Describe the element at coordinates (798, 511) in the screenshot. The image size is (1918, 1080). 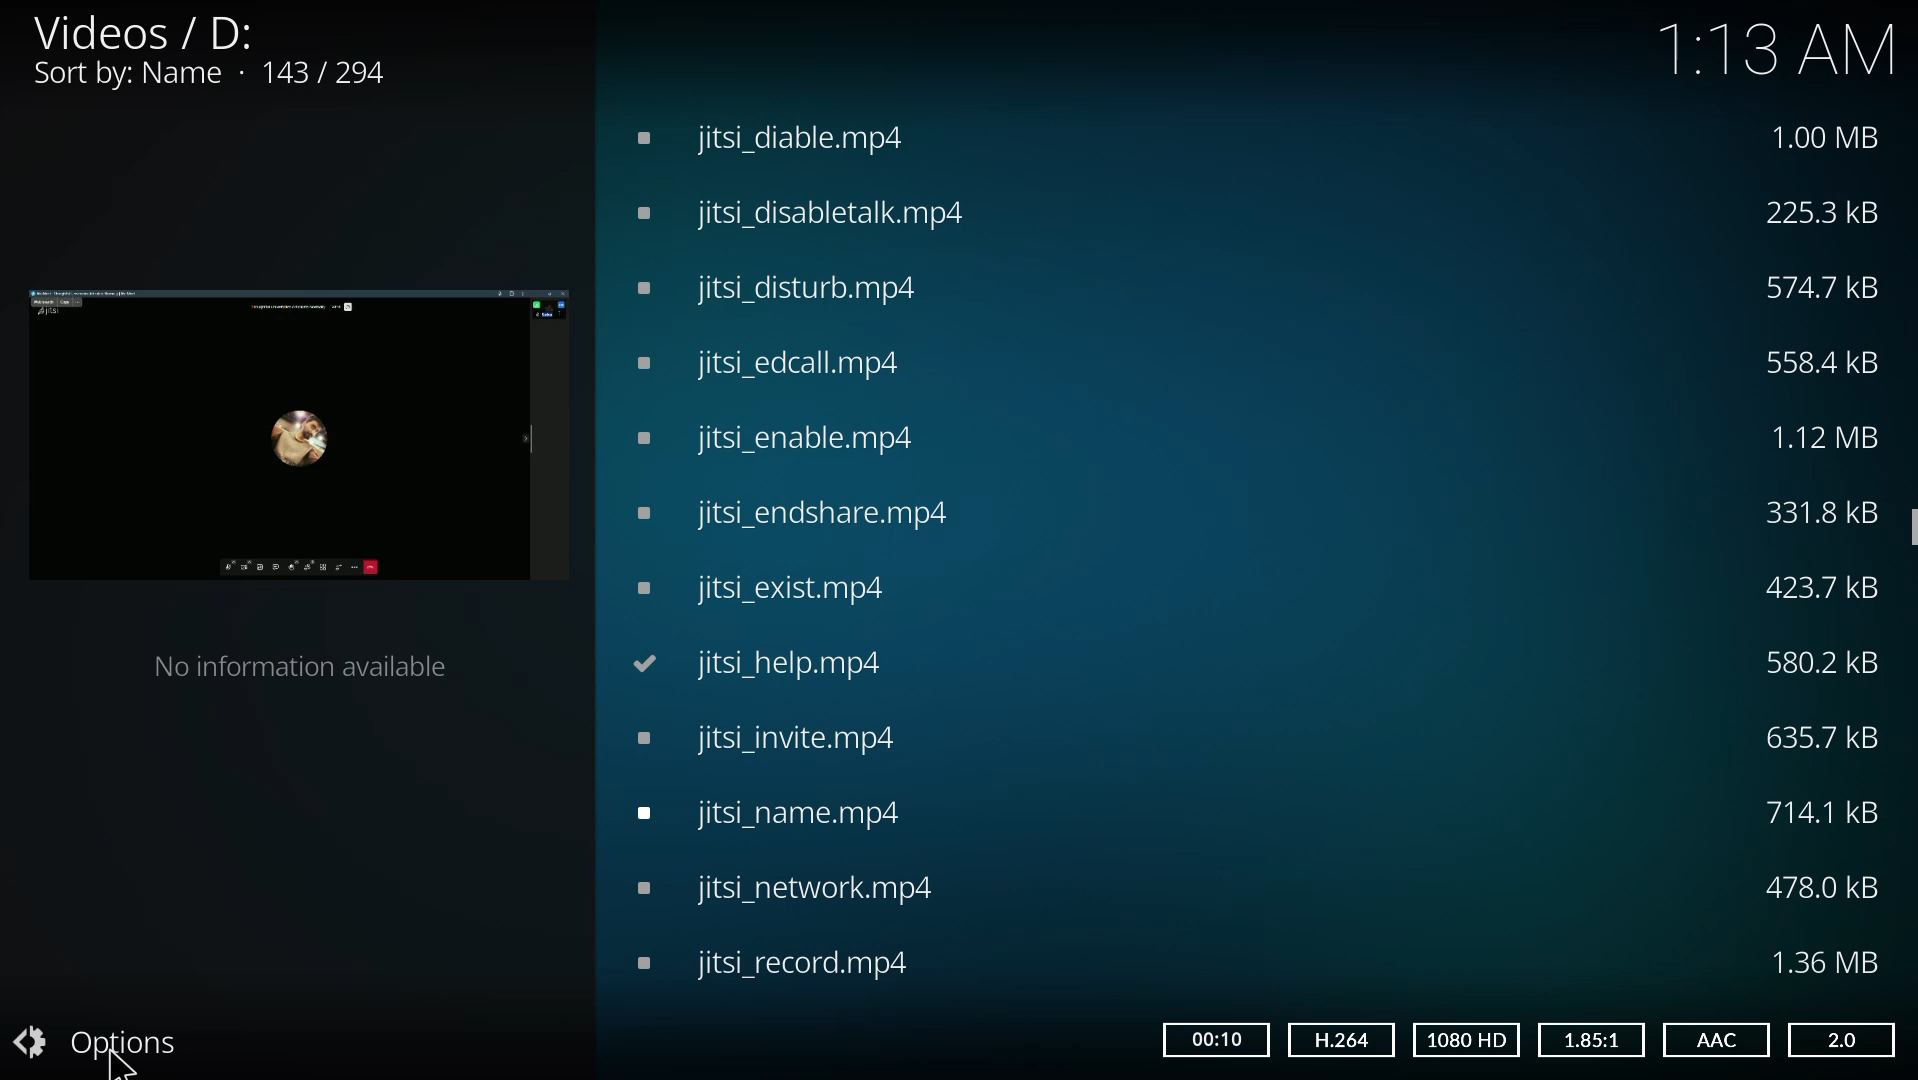
I see `video` at that location.